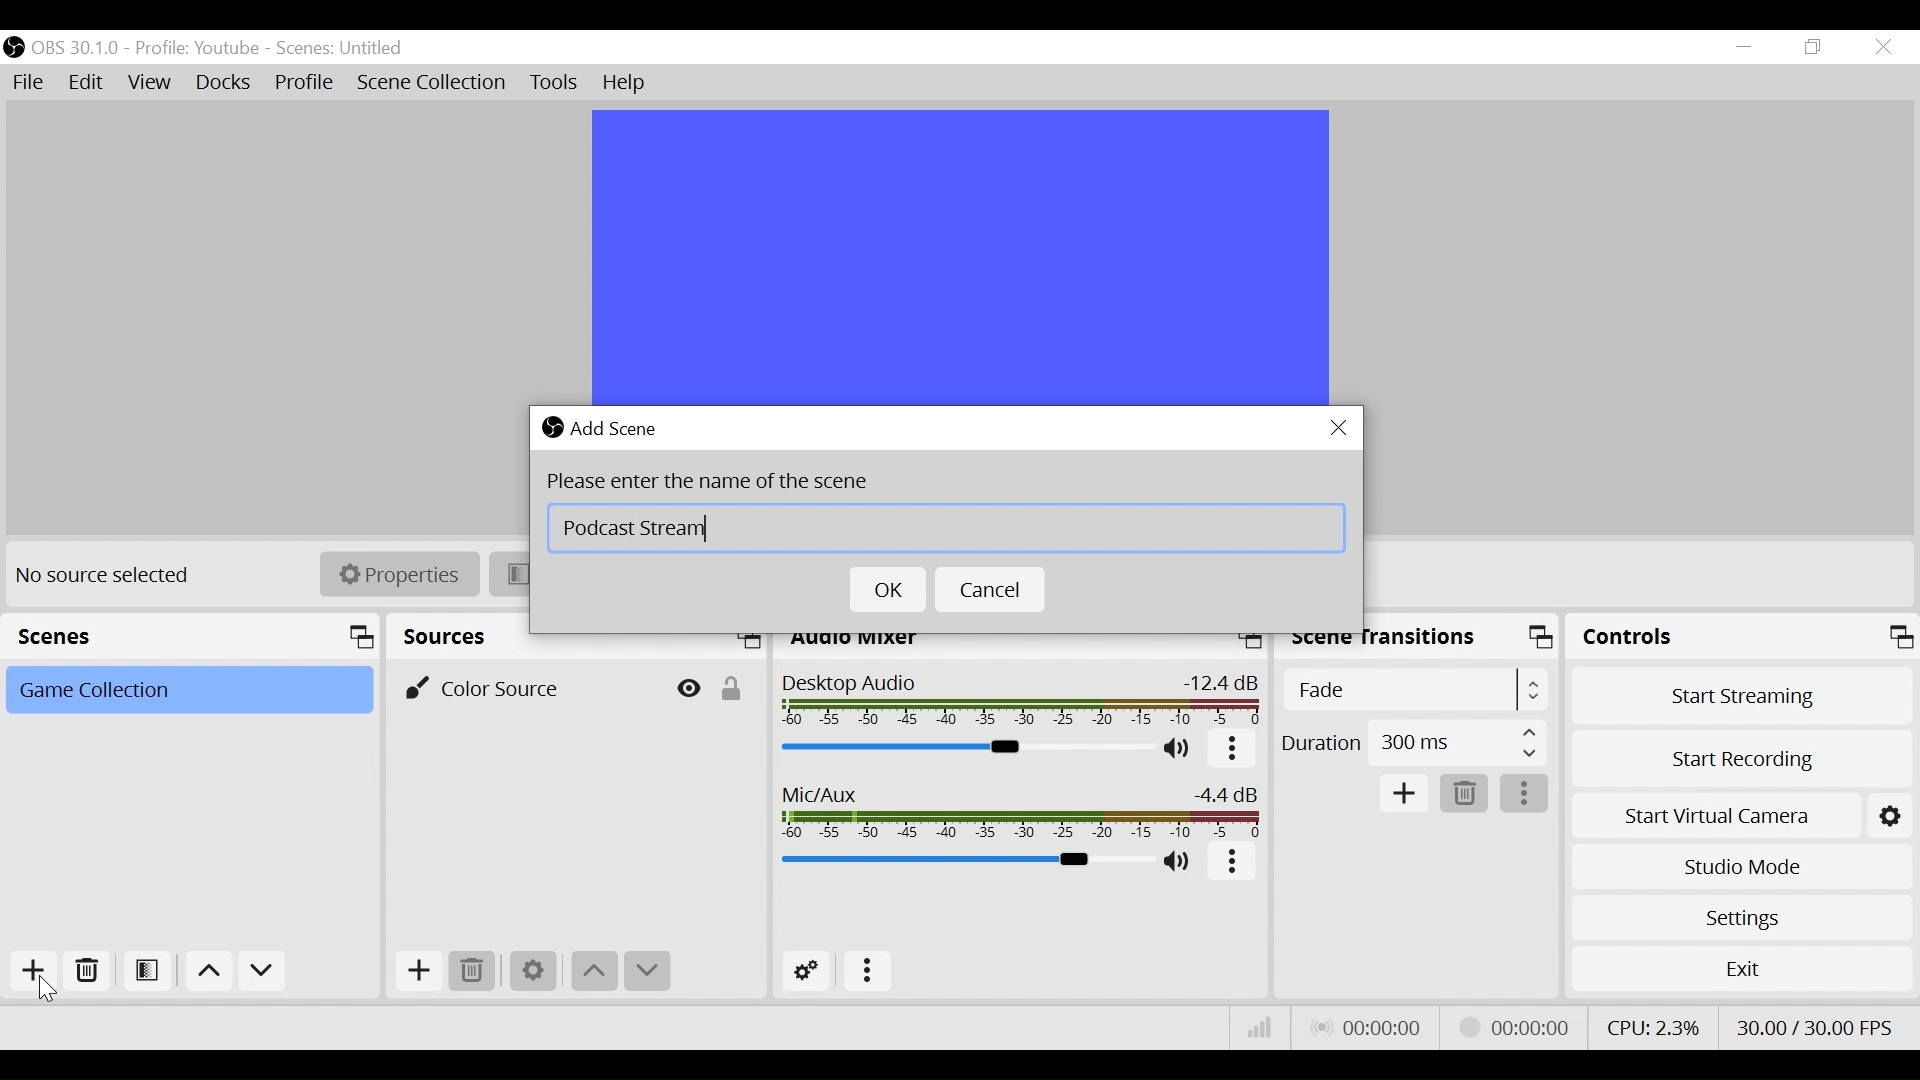  What do you see at coordinates (1742, 691) in the screenshot?
I see `Start Streaming` at bounding box center [1742, 691].